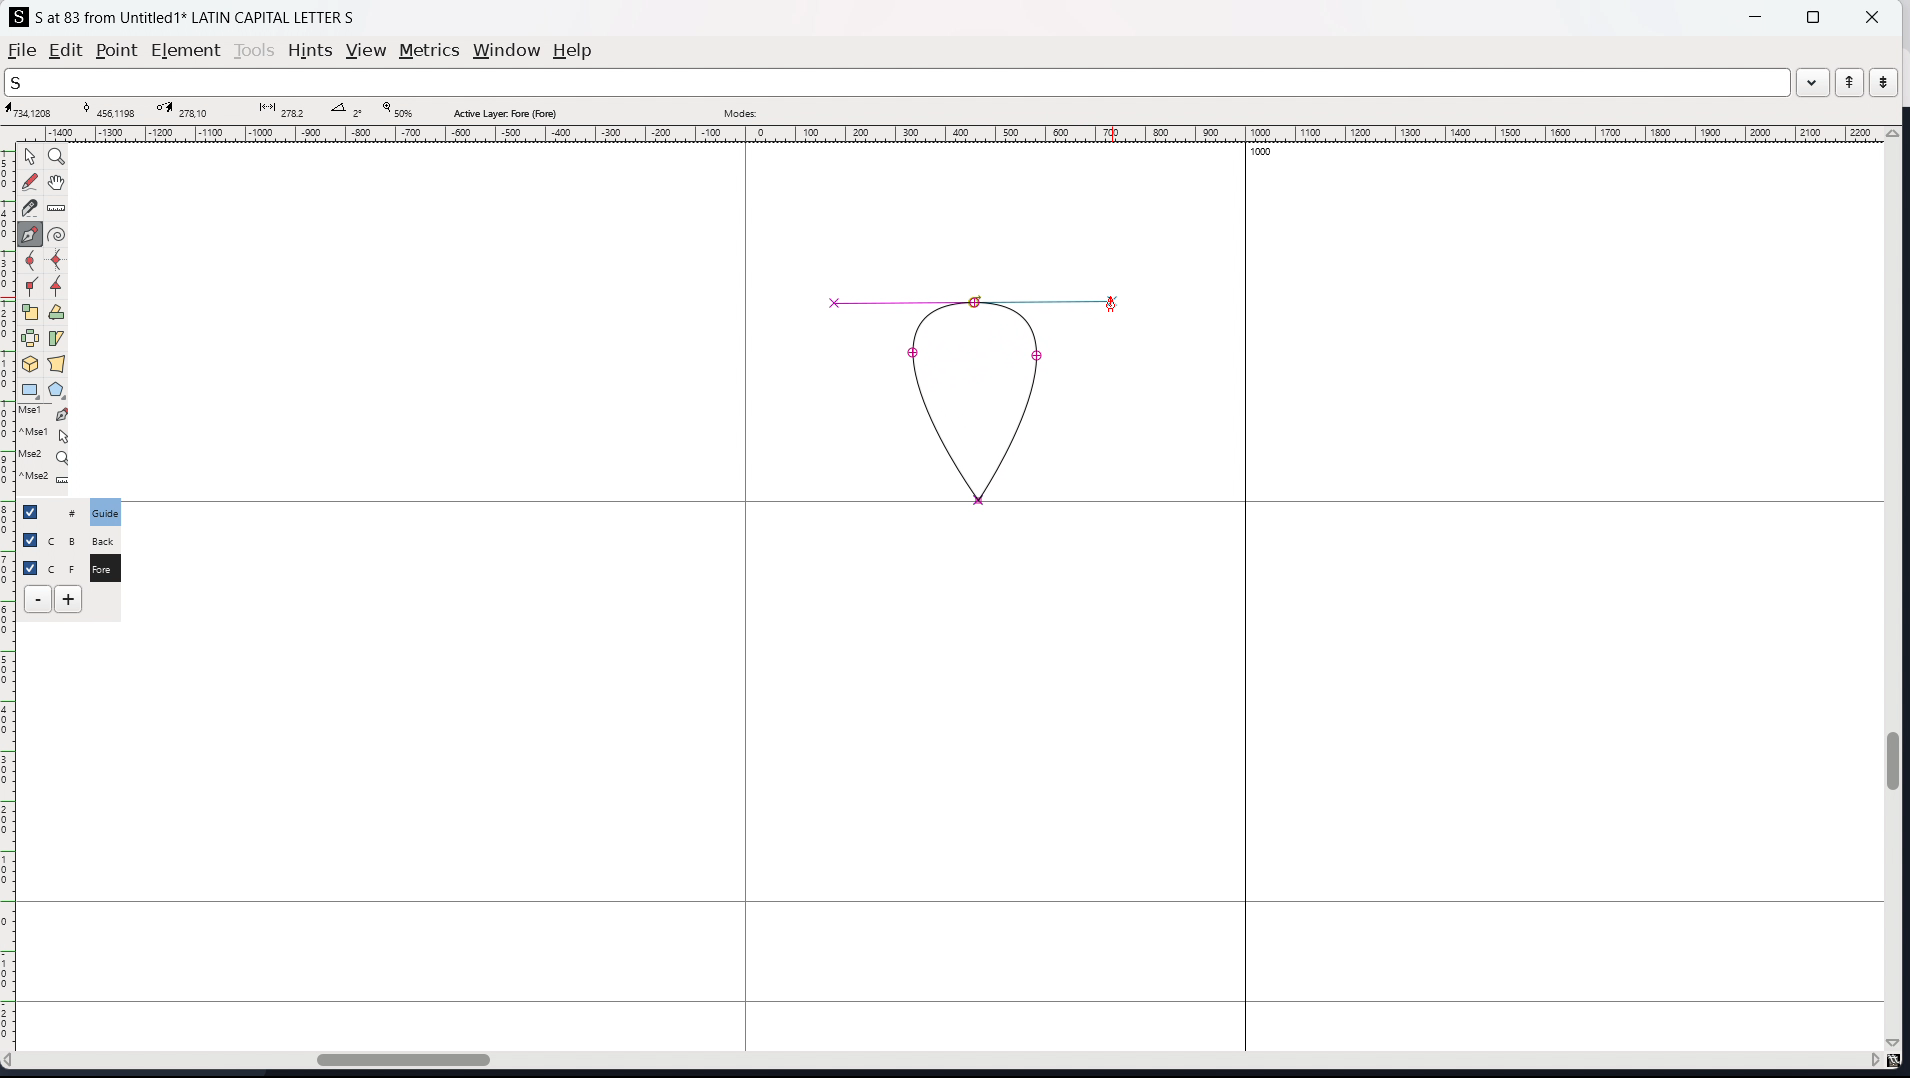 This screenshot has height=1078, width=1910. Describe the element at coordinates (36, 511) in the screenshot. I see `checkbox` at that location.